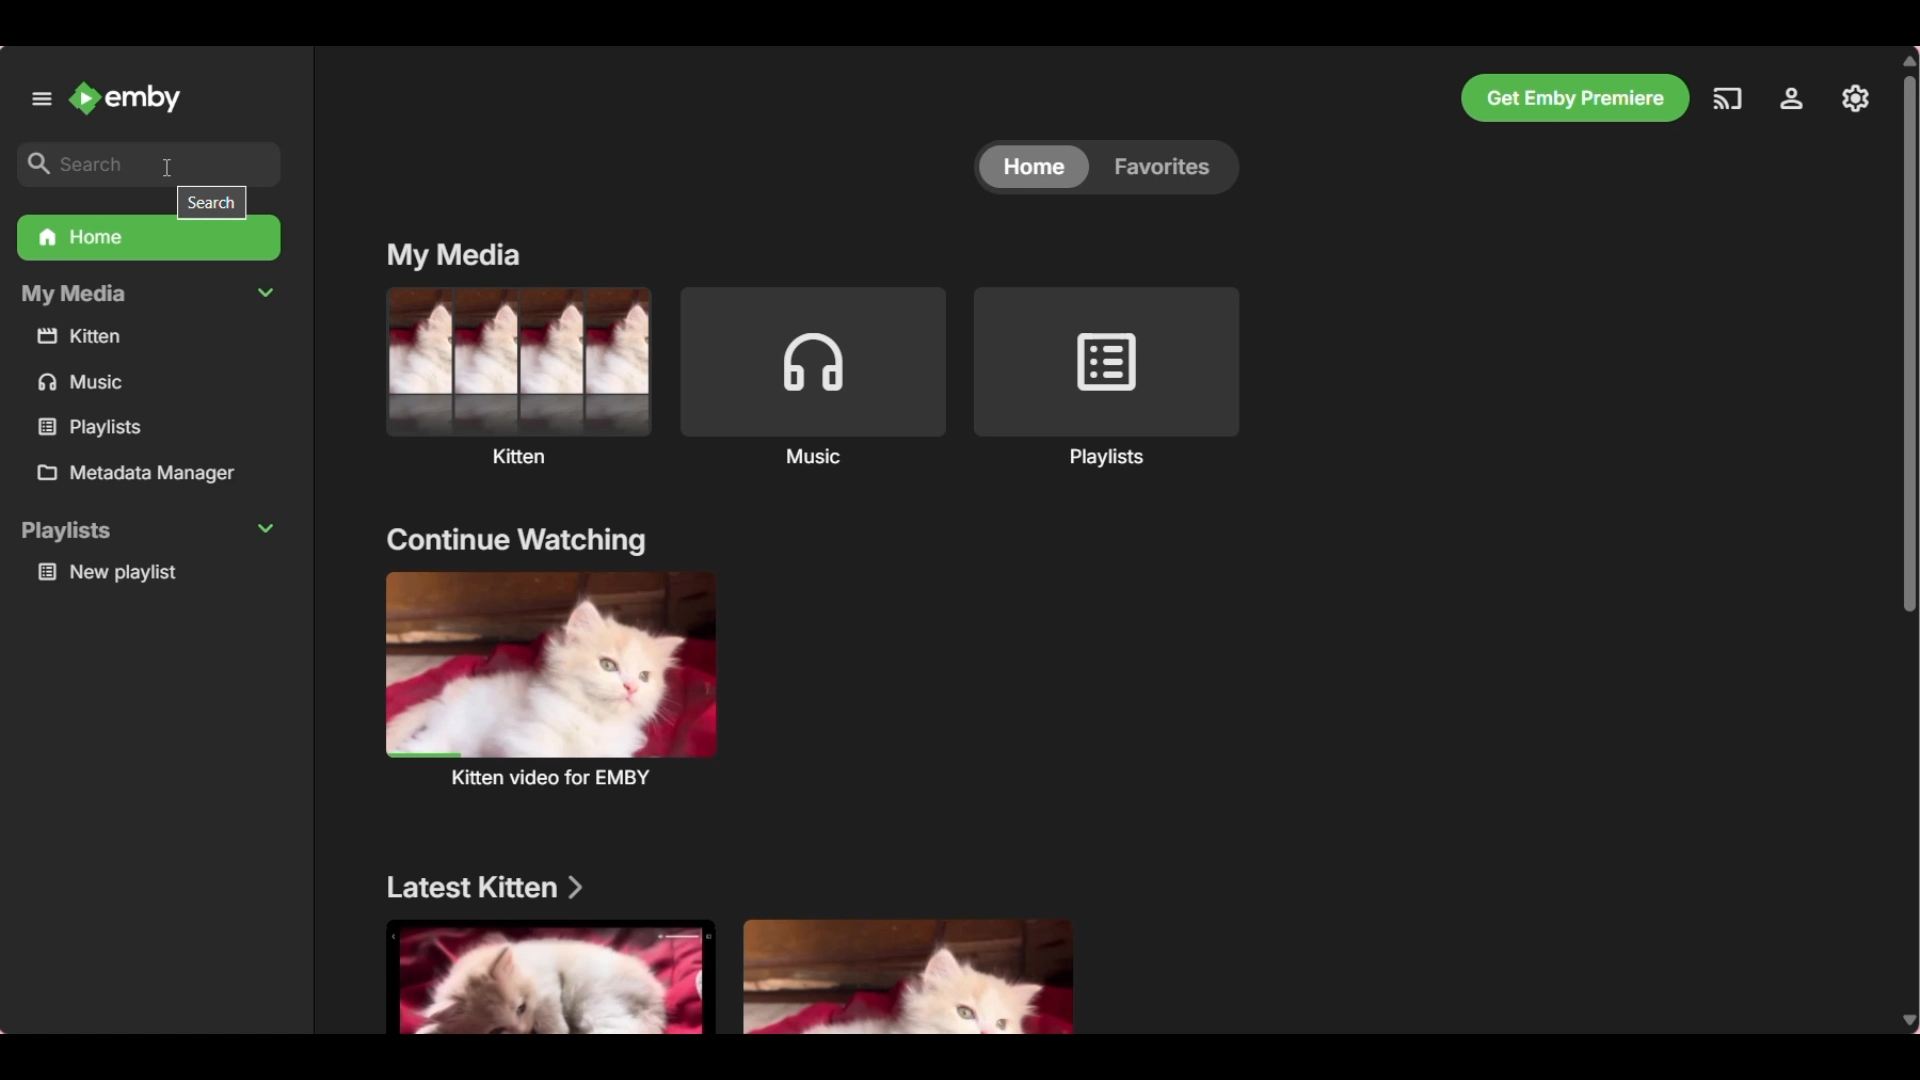 Image resolution: width=1920 pixels, height=1080 pixels. Describe the element at coordinates (152, 337) in the screenshot. I see `kitten` at that location.